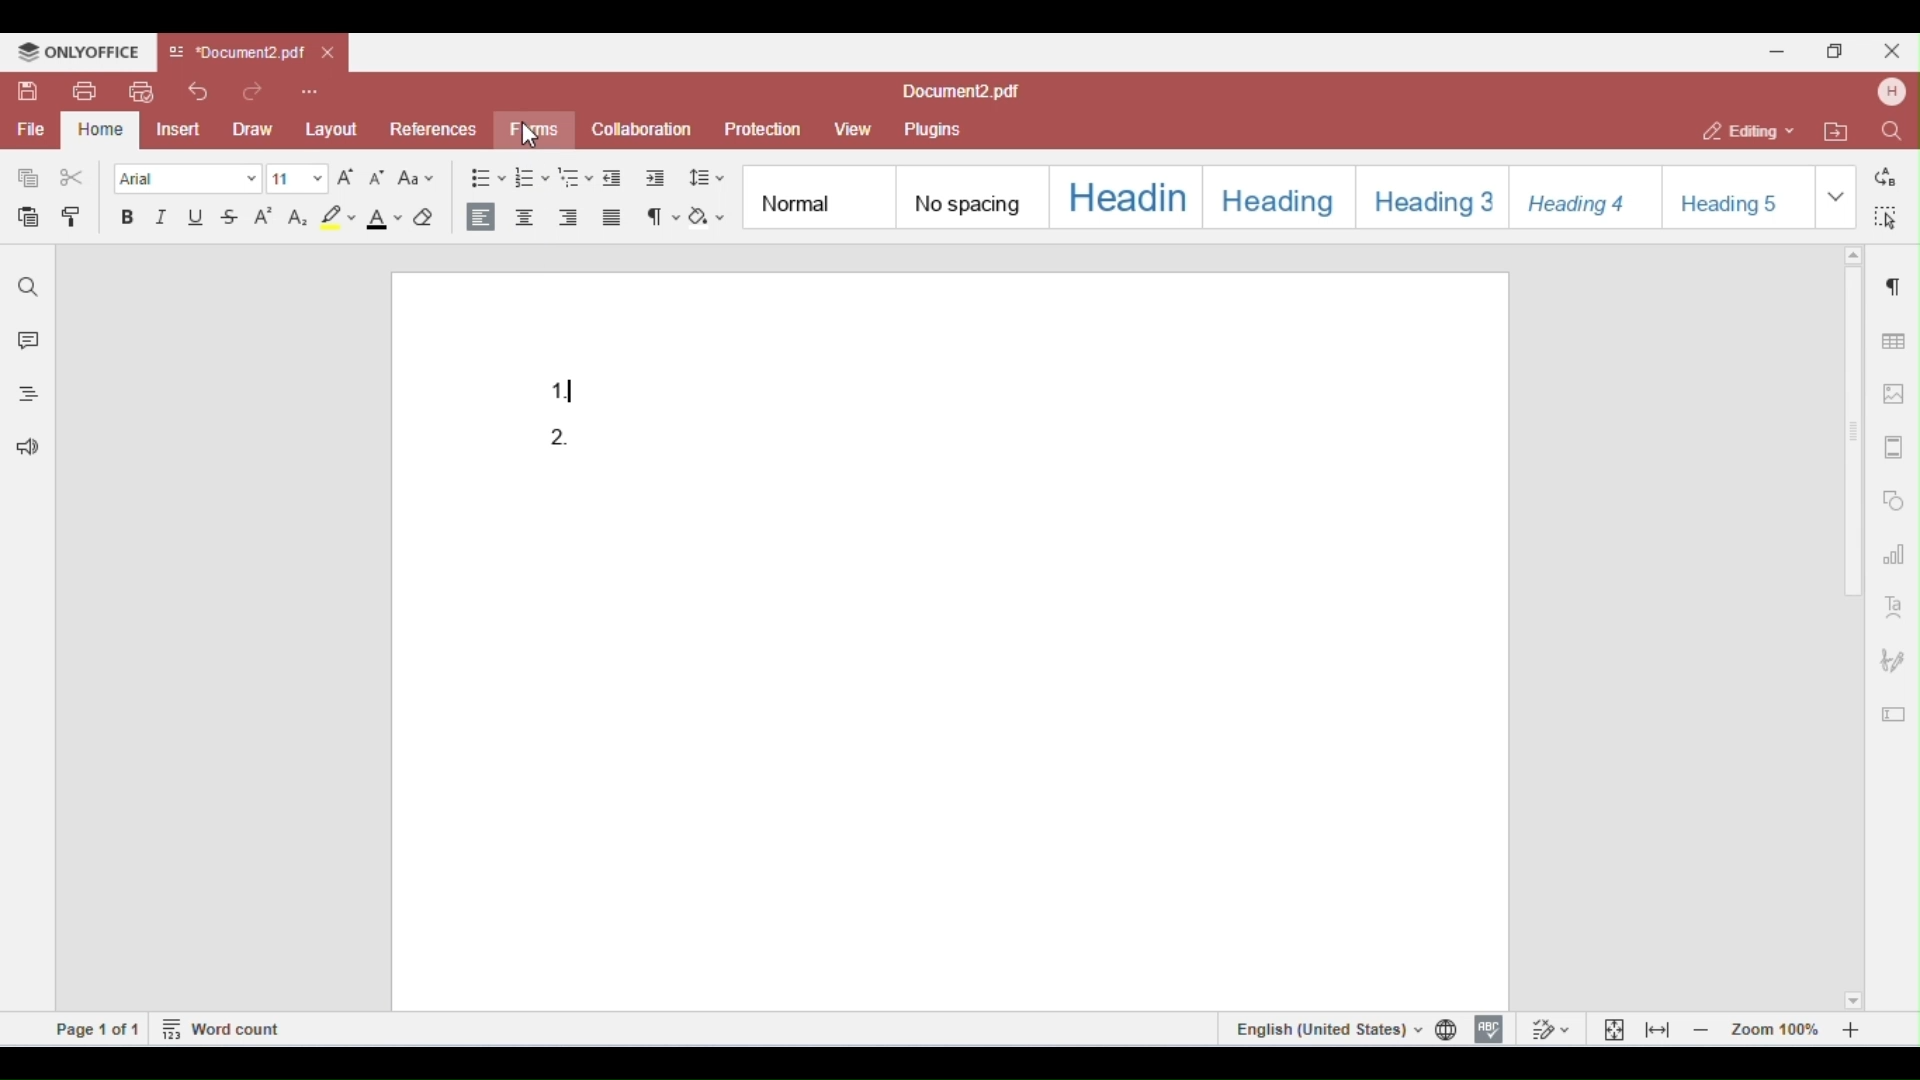  Describe the element at coordinates (575, 177) in the screenshot. I see `multilevel list` at that location.